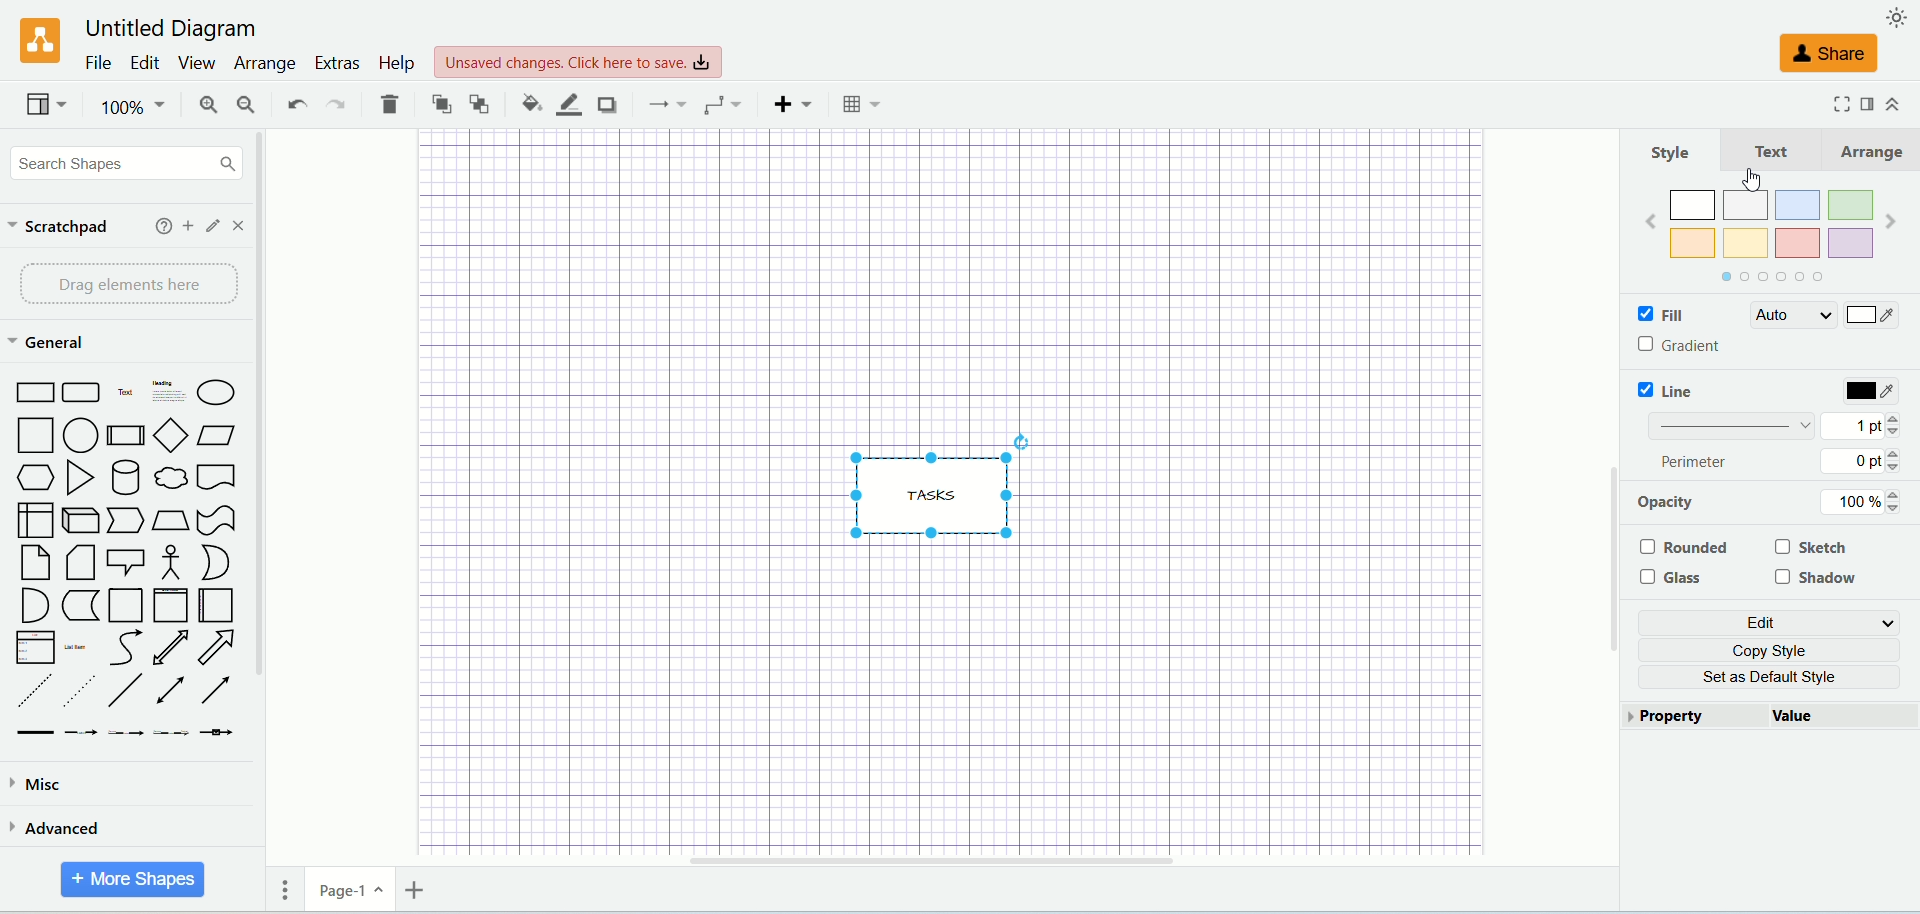 The image size is (1920, 914). Describe the element at coordinates (34, 40) in the screenshot. I see `logo` at that location.